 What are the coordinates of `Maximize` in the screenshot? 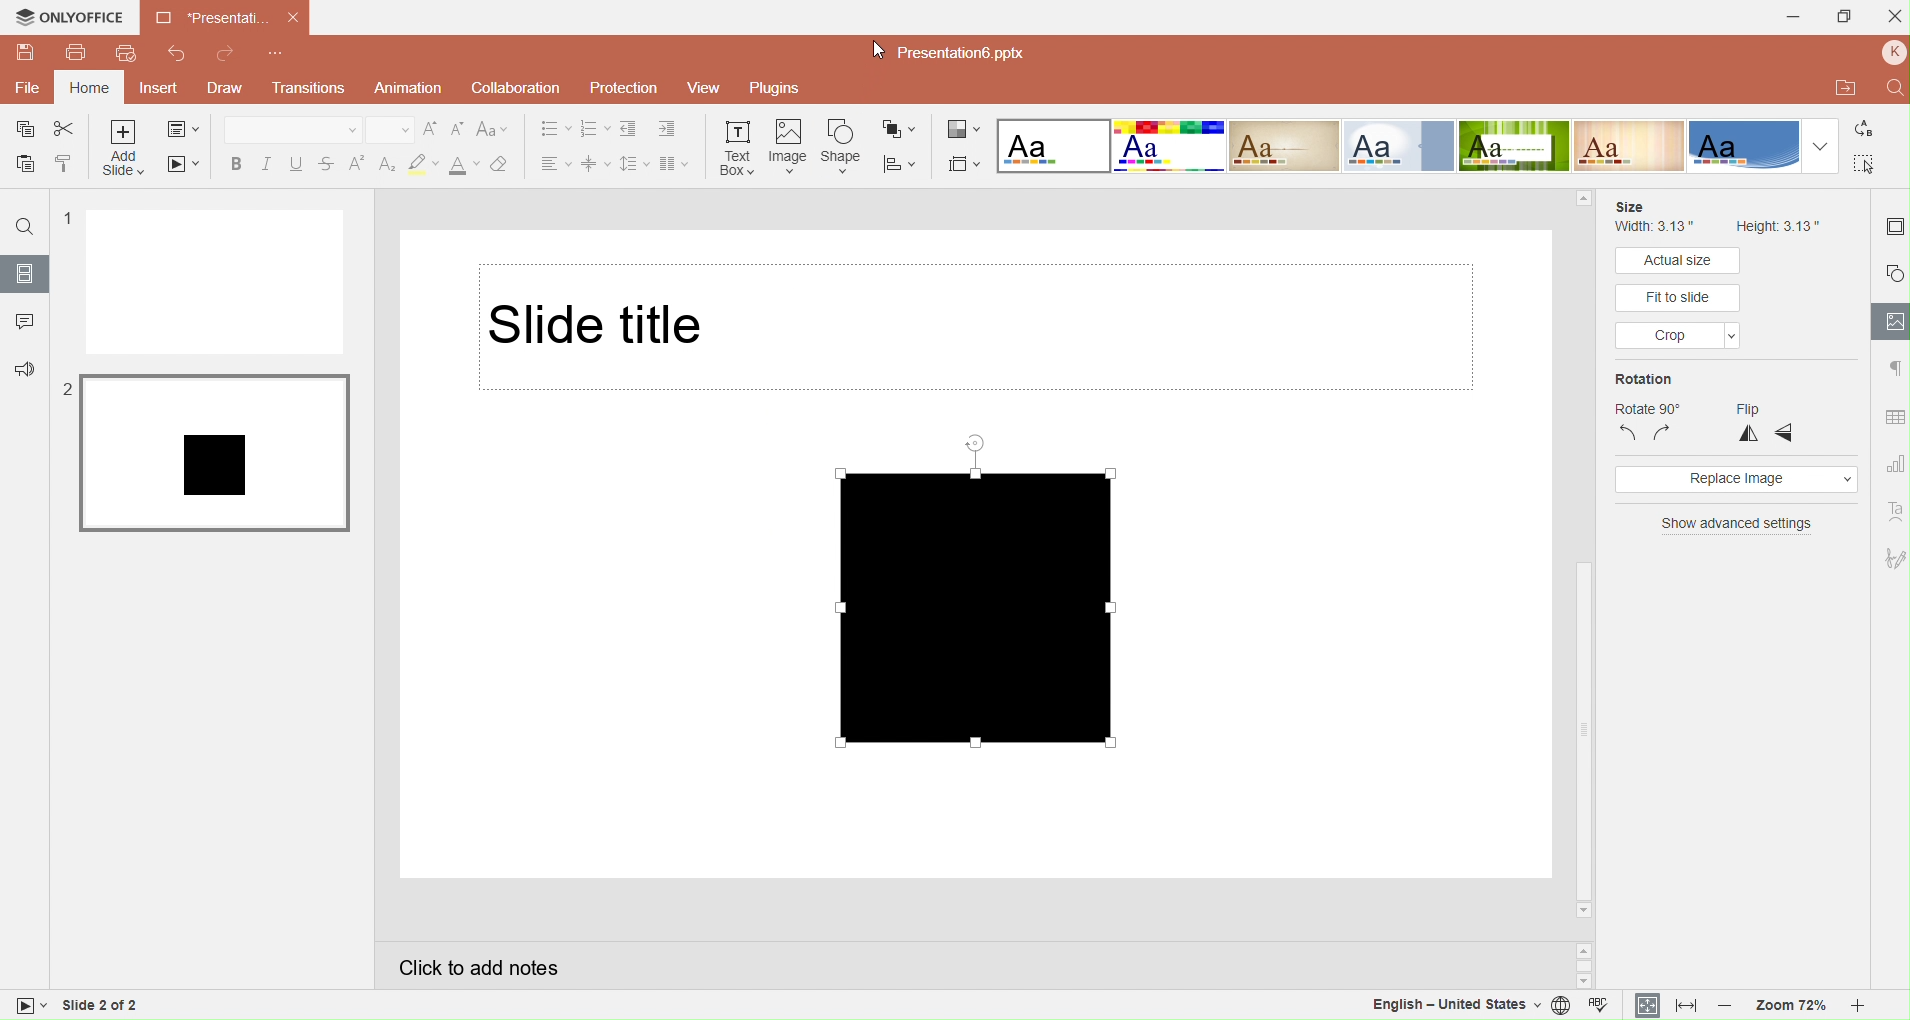 It's located at (1843, 19).